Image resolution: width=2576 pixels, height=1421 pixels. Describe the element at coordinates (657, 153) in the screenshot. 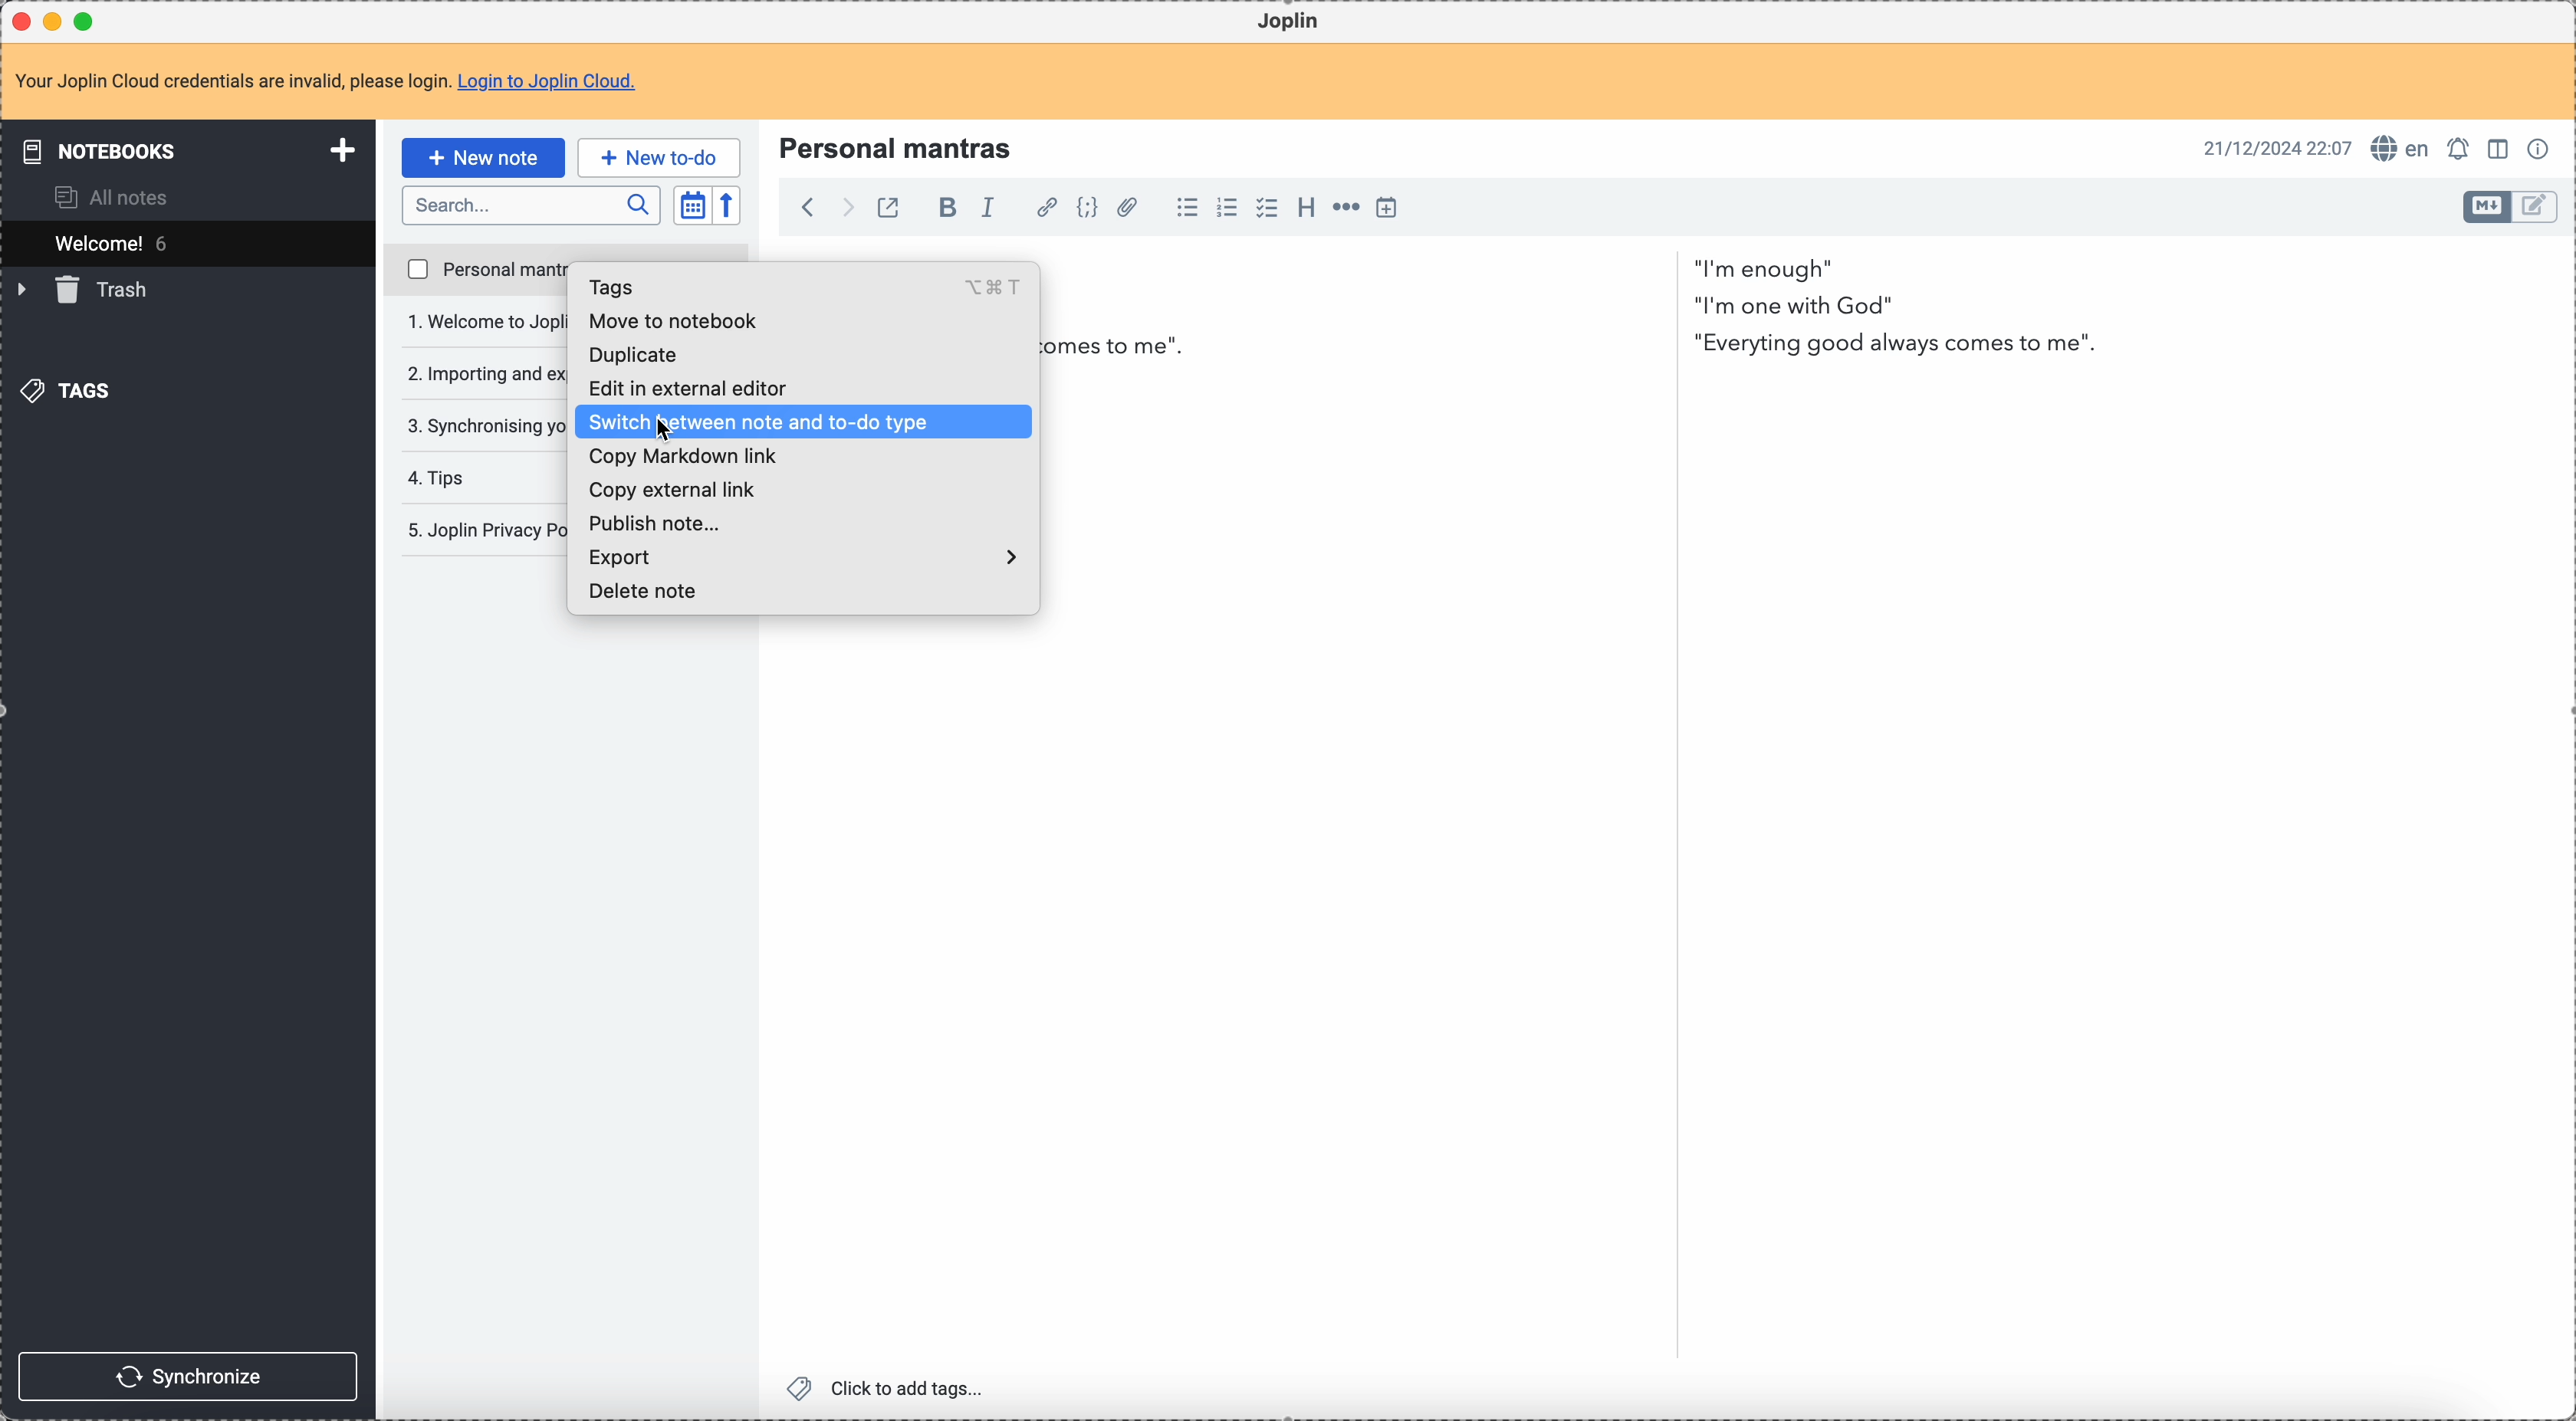

I see `new to-do` at that location.